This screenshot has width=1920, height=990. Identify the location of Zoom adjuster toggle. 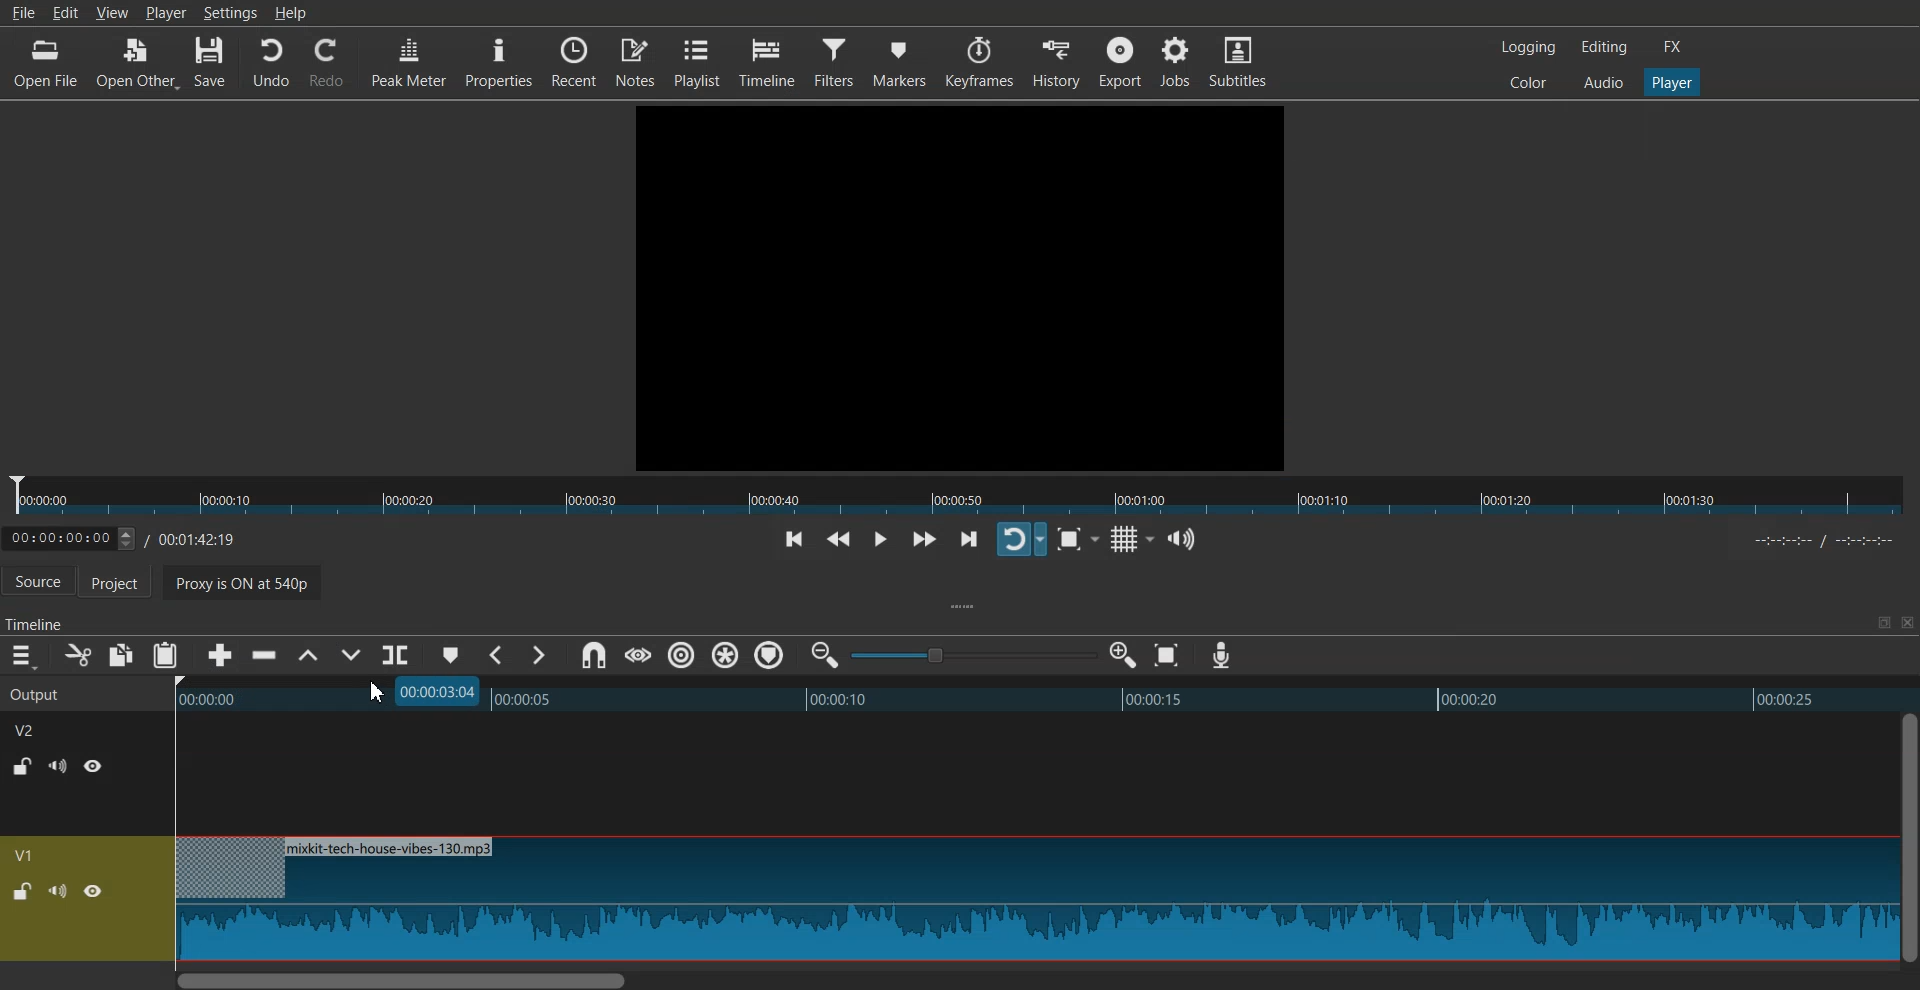
(973, 655).